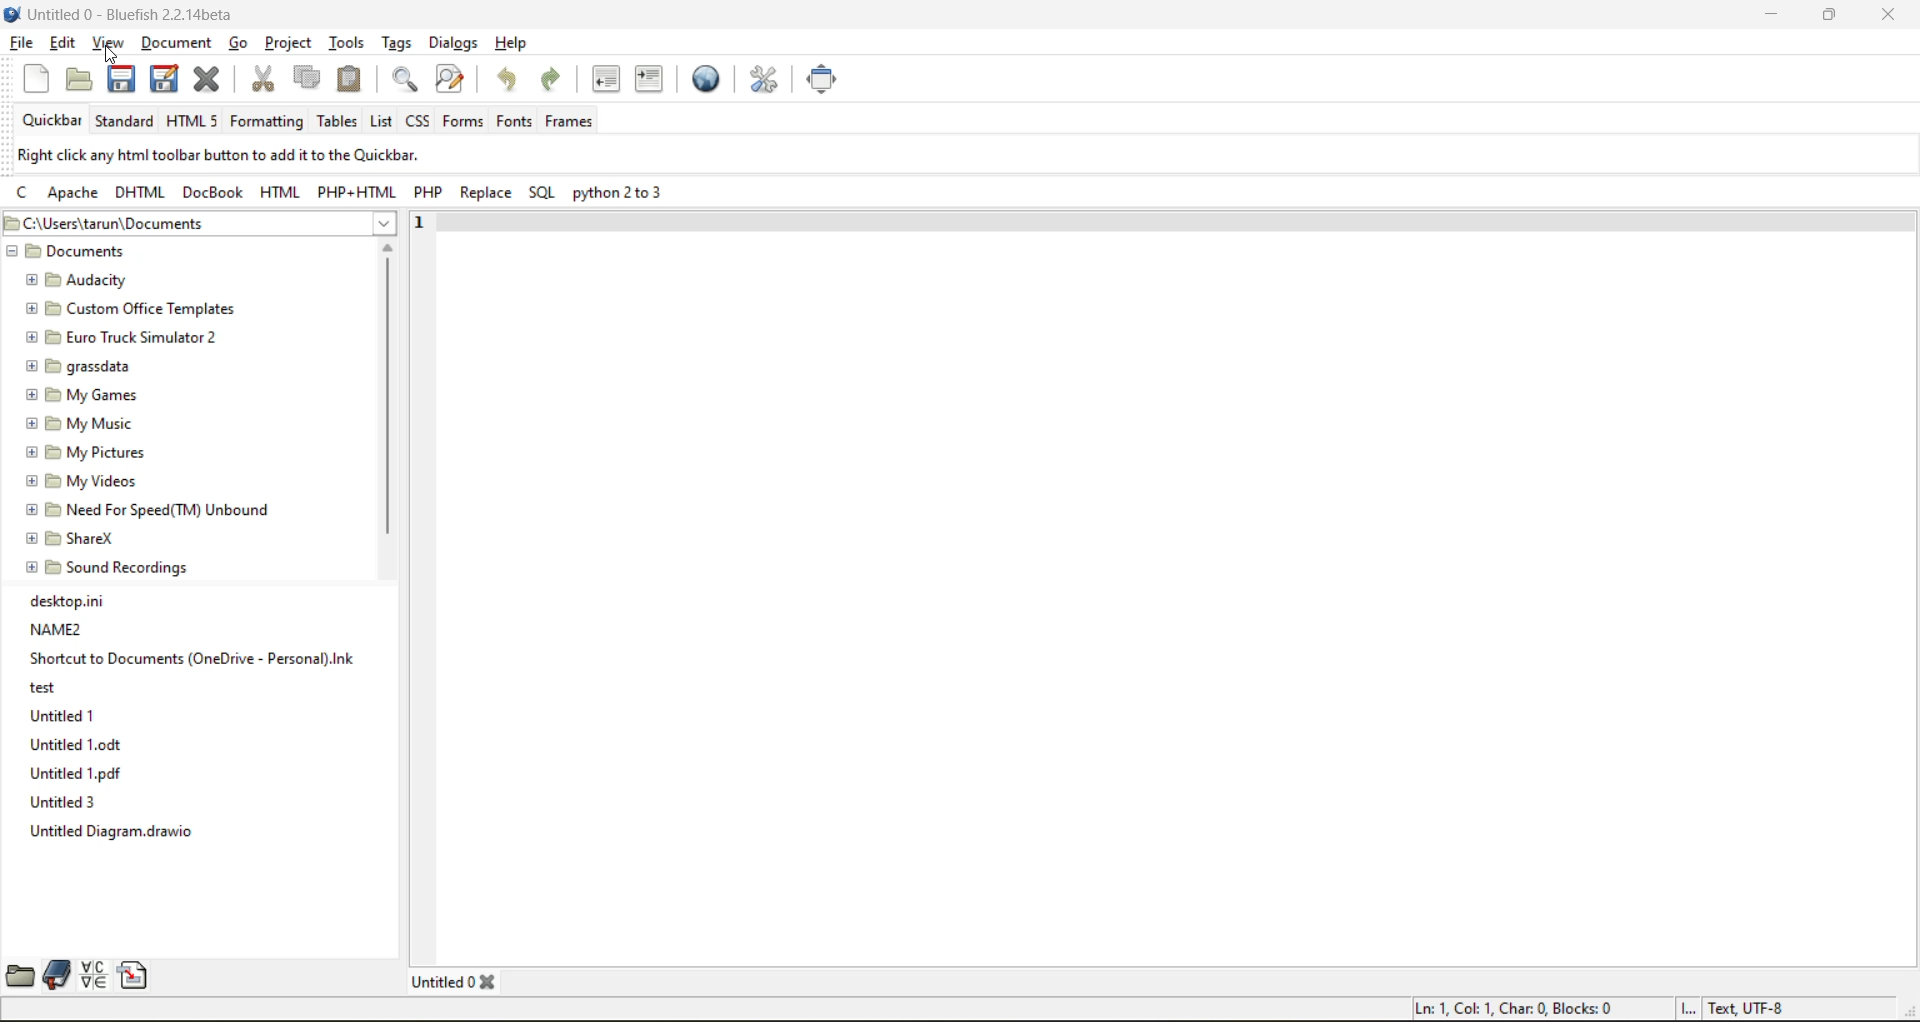  What do you see at coordinates (417, 122) in the screenshot?
I see `css` at bounding box center [417, 122].